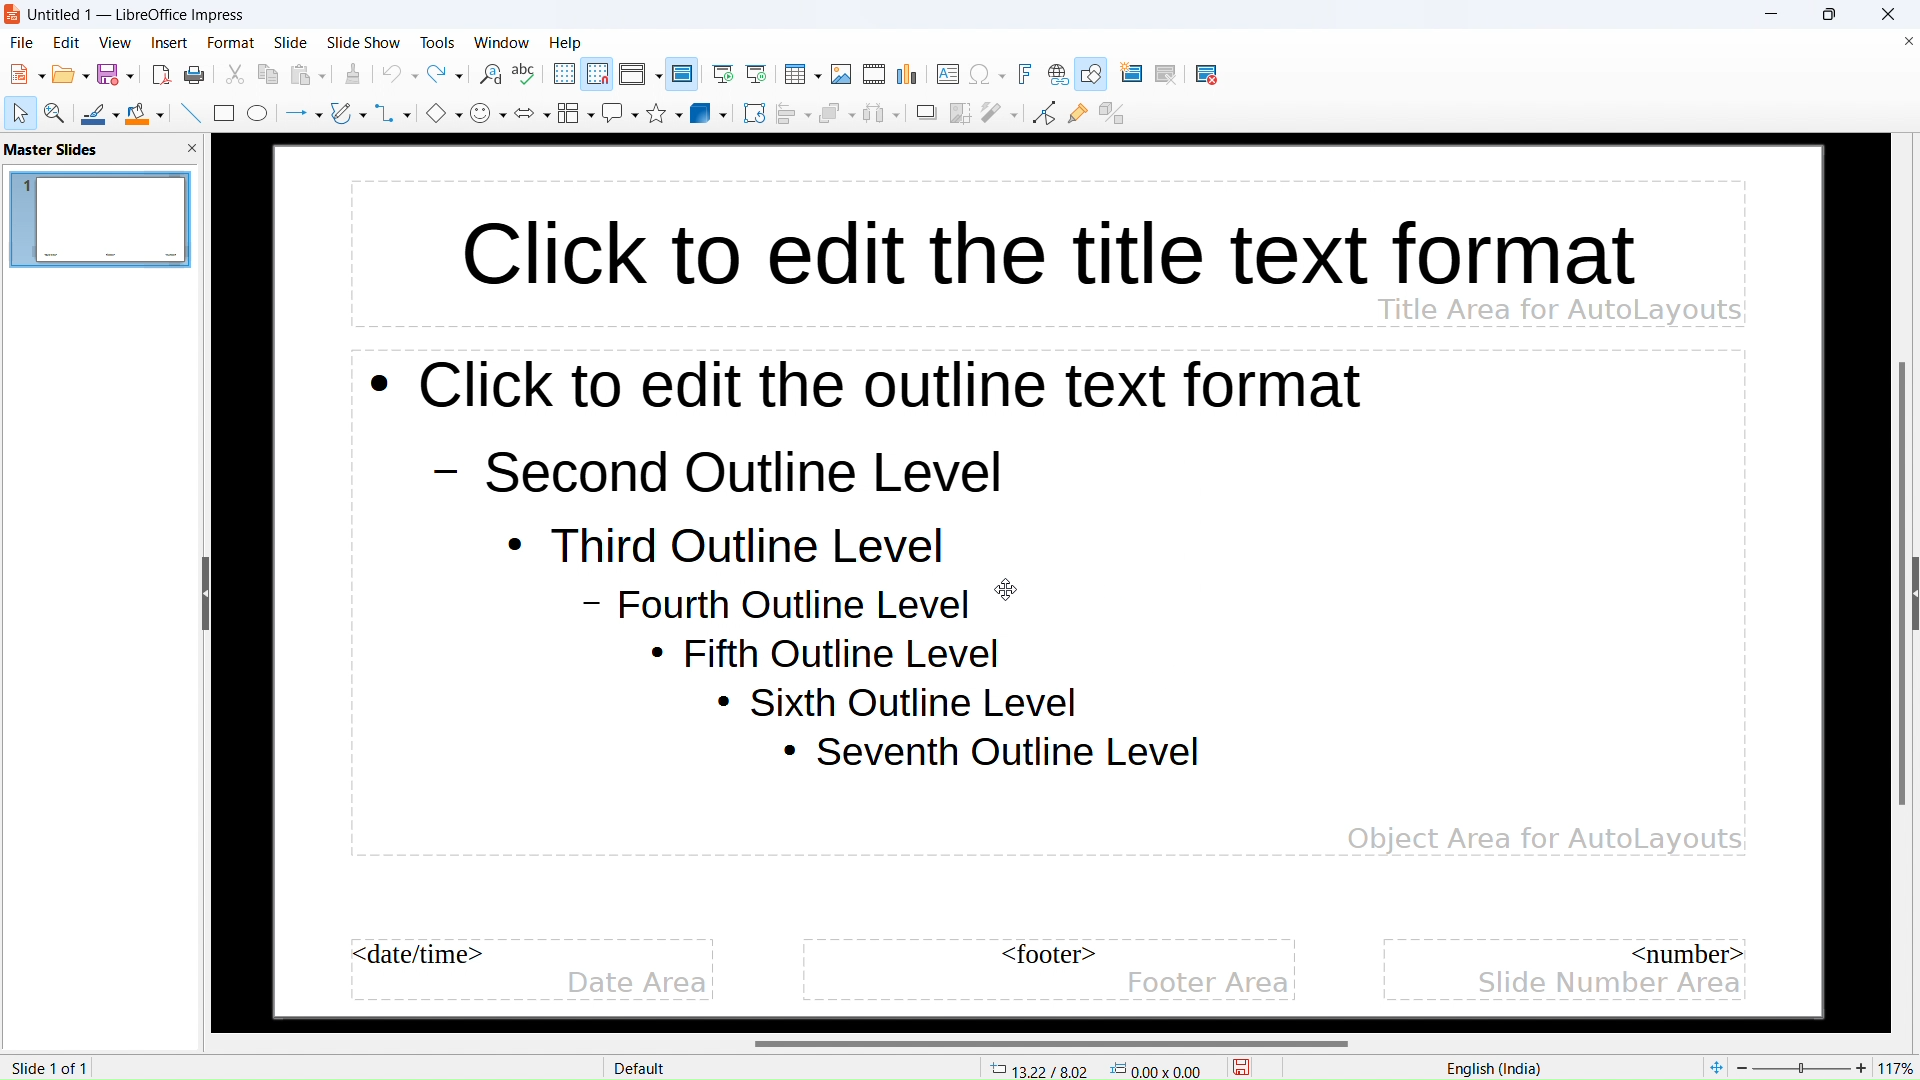 The image size is (1920, 1080). I want to click on new, so click(28, 74).